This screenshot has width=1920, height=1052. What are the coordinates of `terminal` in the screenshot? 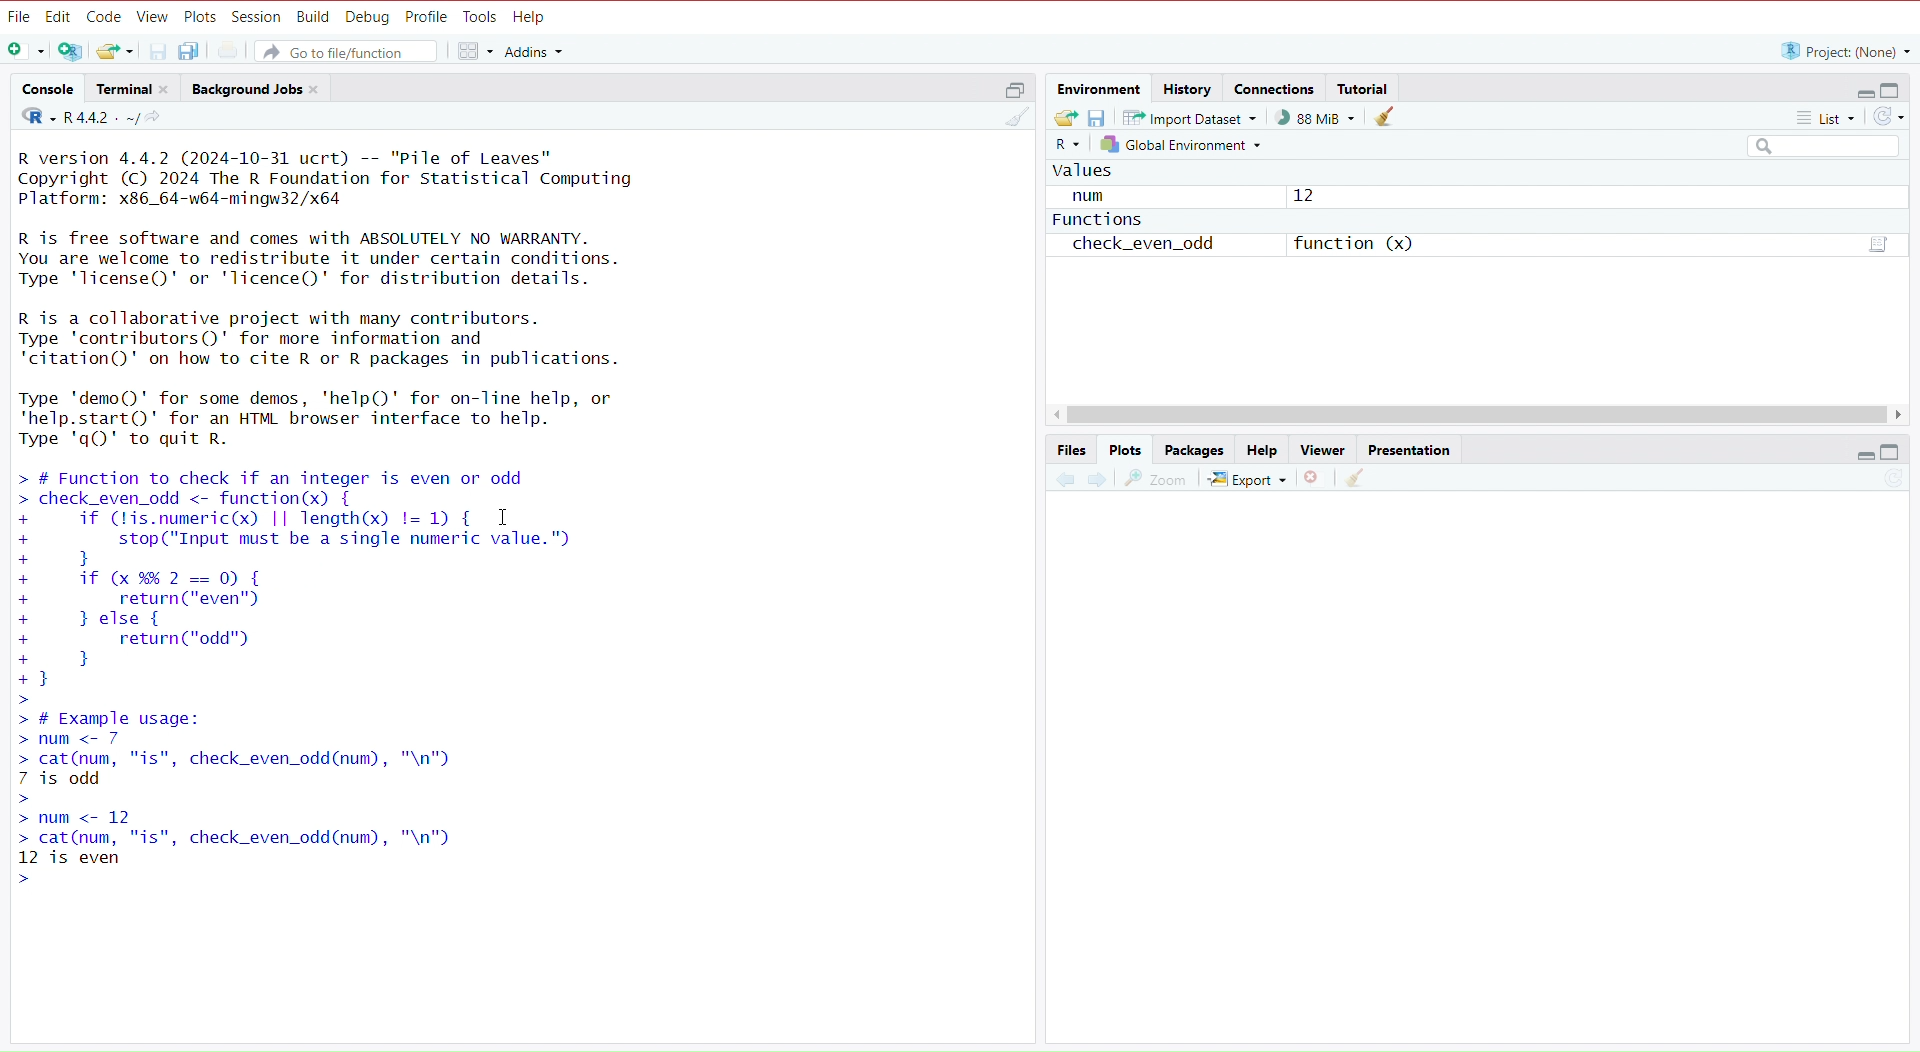 It's located at (137, 90).